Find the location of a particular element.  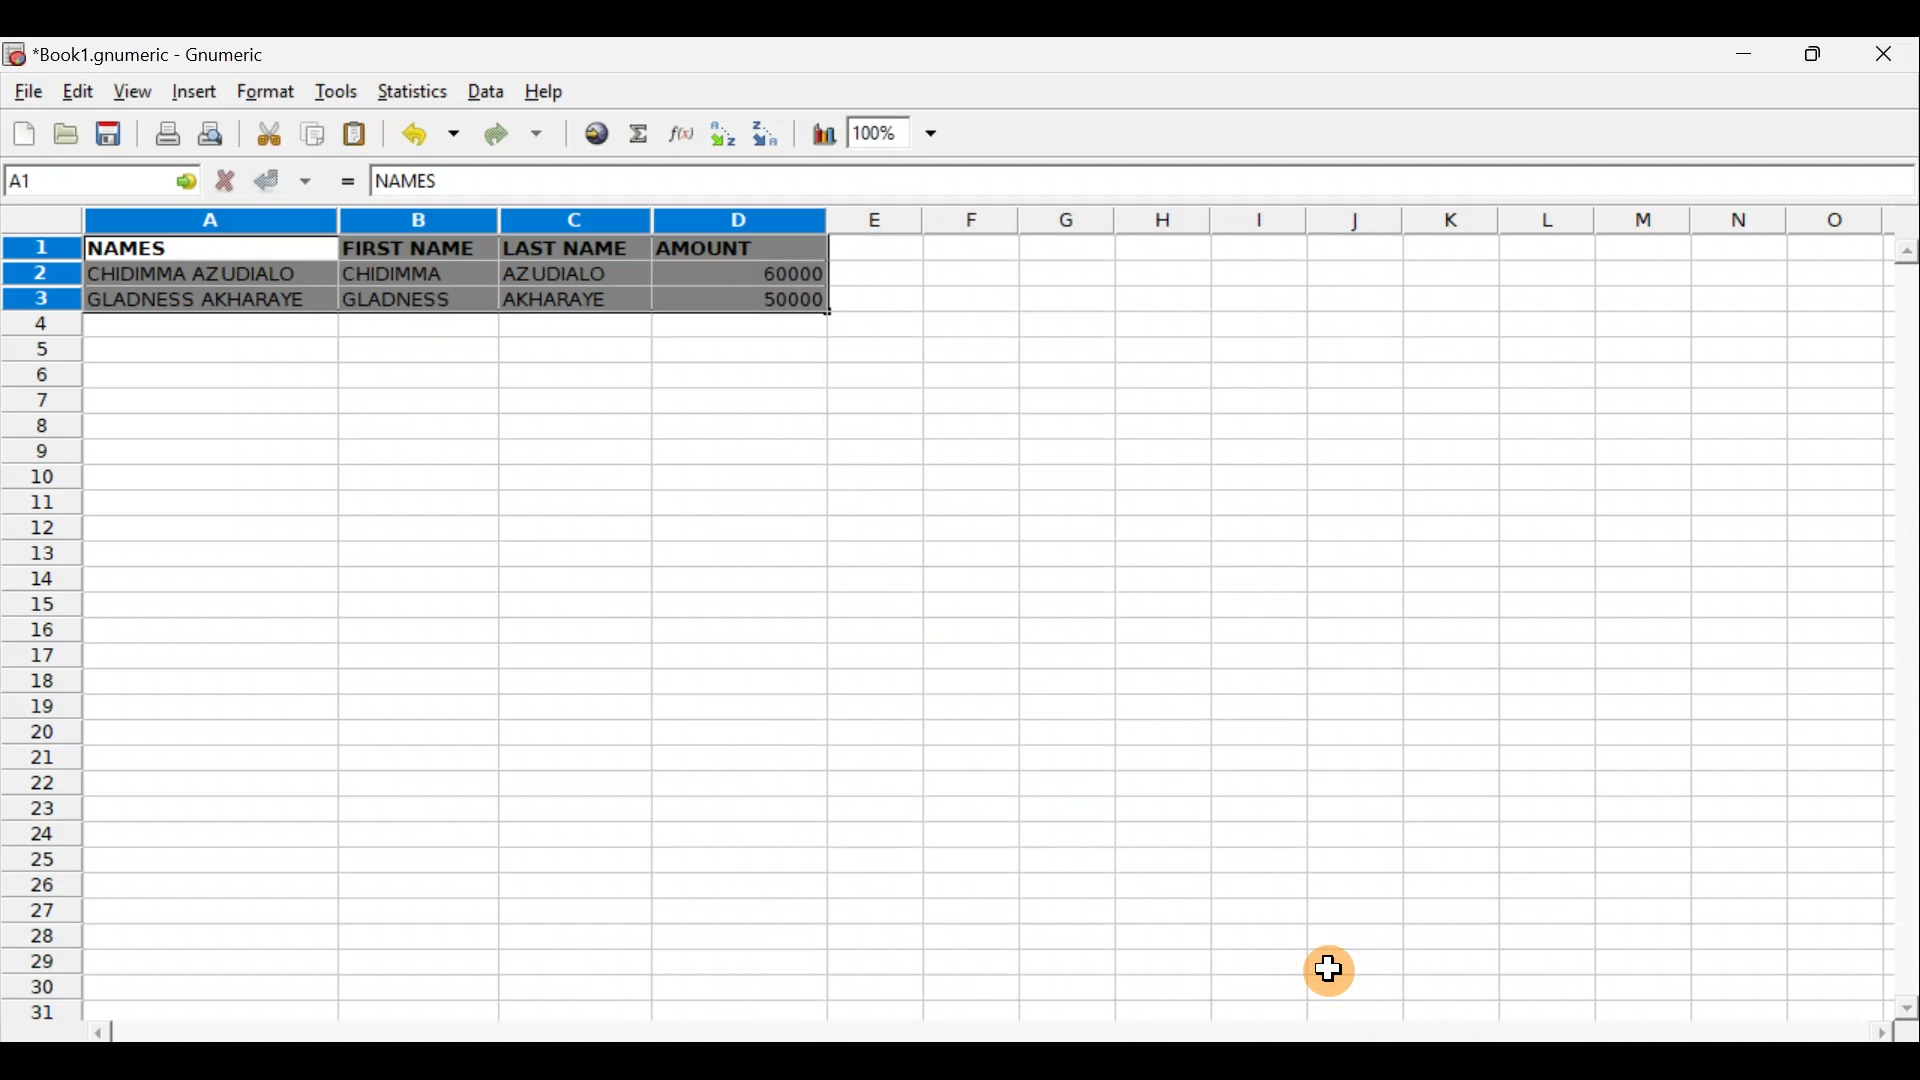

Close is located at coordinates (1891, 54).